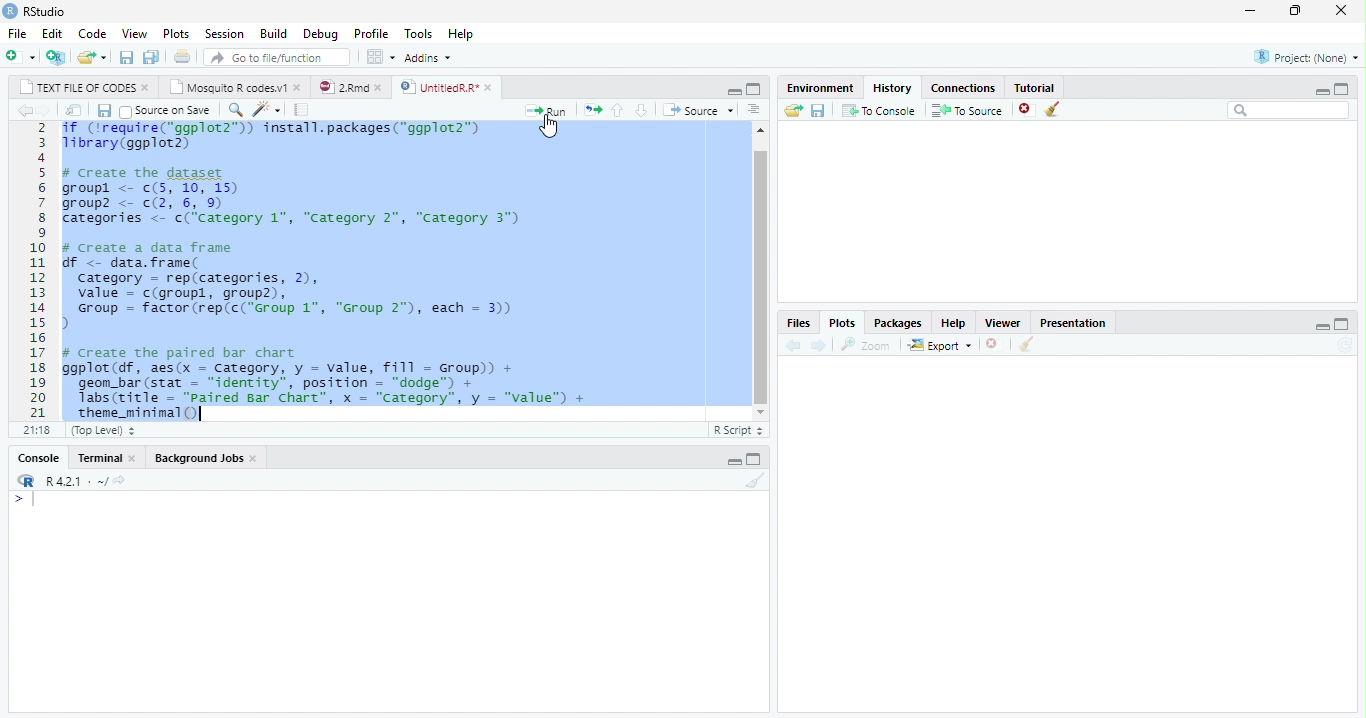 Image resolution: width=1366 pixels, height=718 pixels. What do you see at coordinates (992, 343) in the screenshot?
I see `close` at bounding box center [992, 343].